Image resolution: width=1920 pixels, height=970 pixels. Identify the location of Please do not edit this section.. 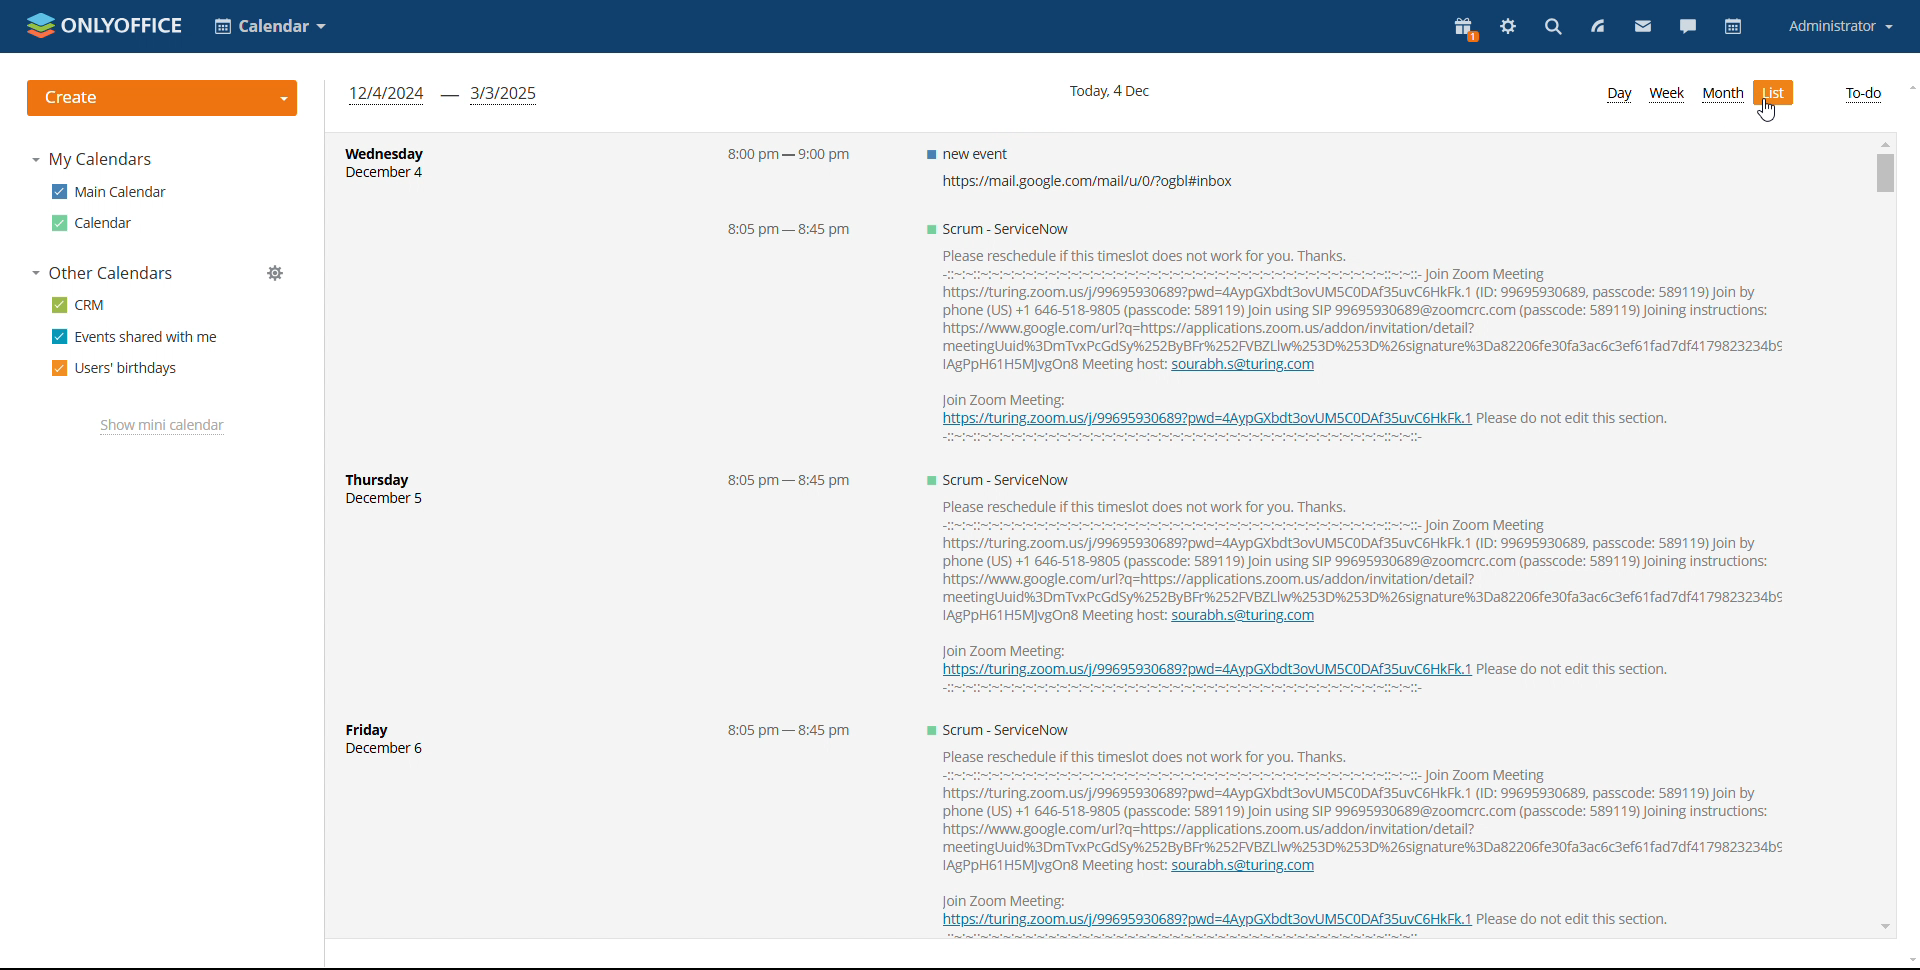
(1581, 419).